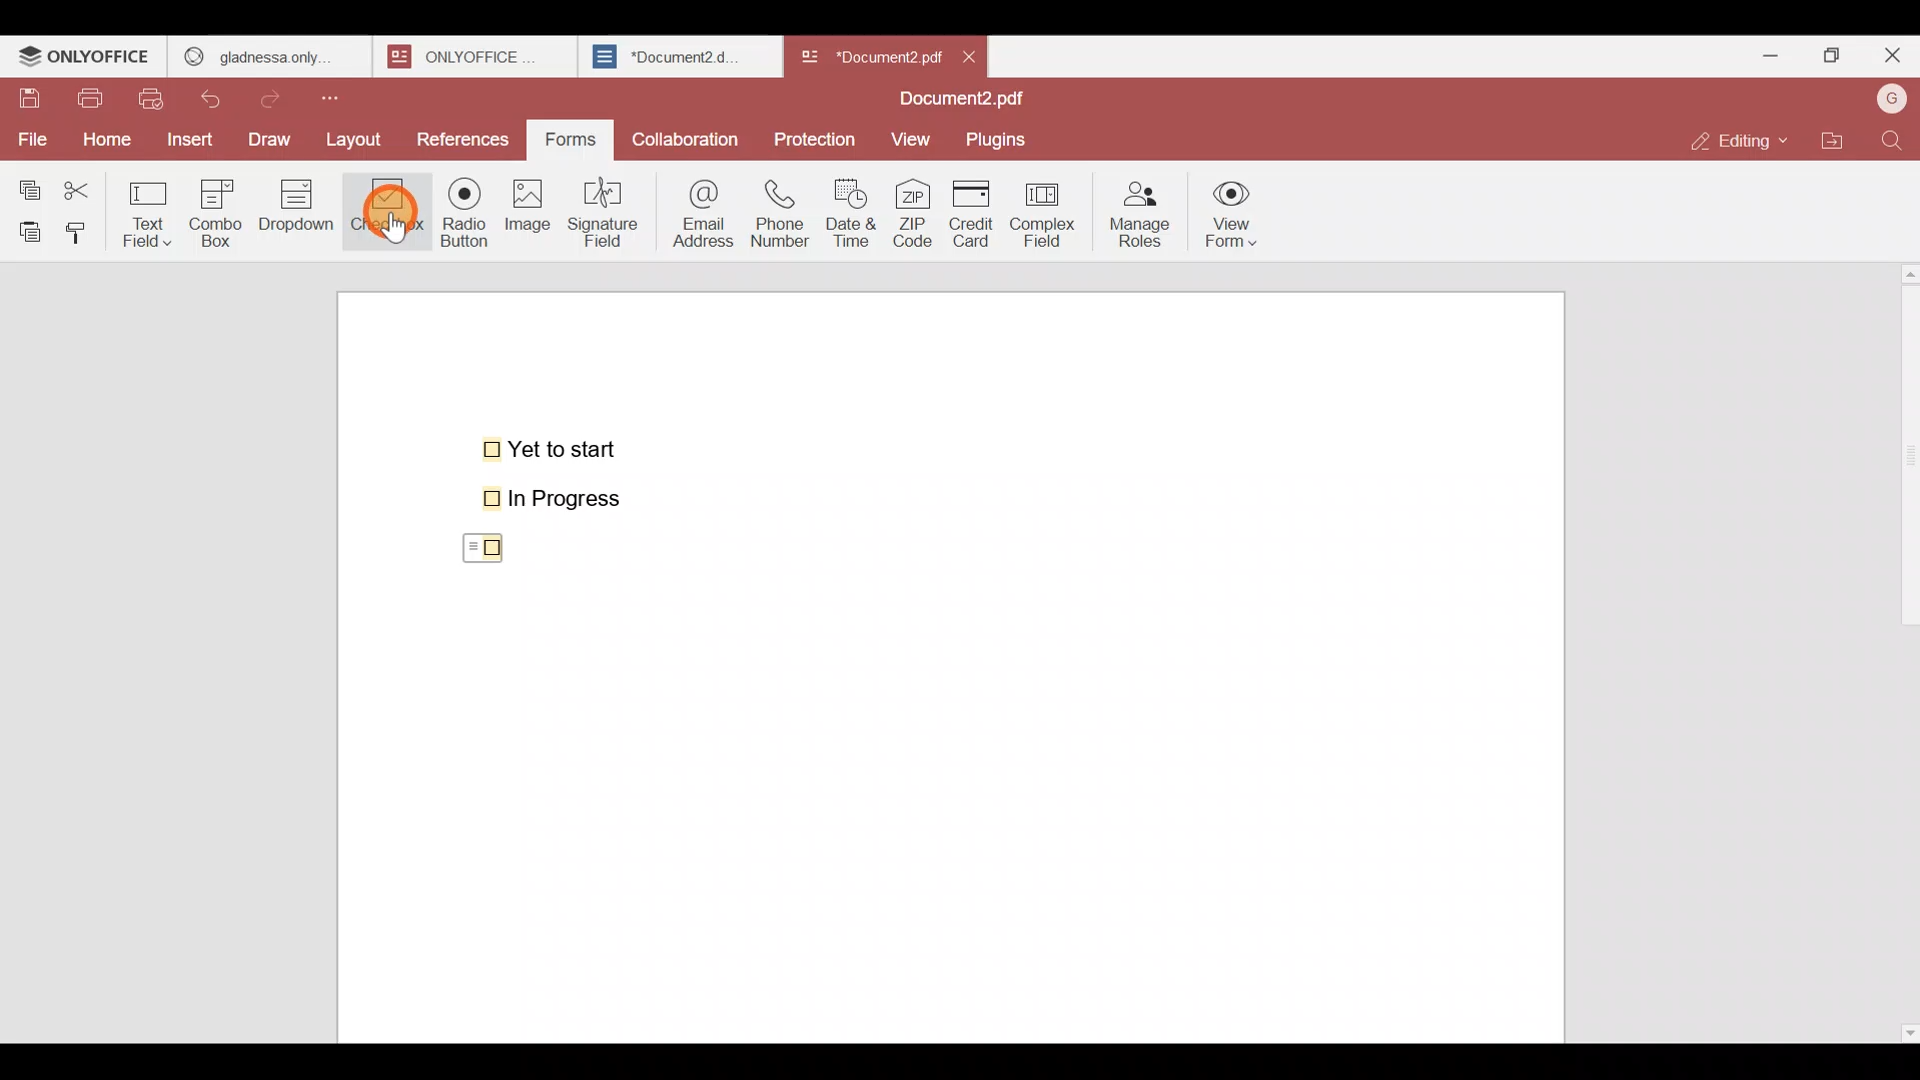 This screenshot has width=1920, height=1080. What do you see at coordinates (26, 230) in the screenshot?
I see `Paste` at bounding box center [26, 230].